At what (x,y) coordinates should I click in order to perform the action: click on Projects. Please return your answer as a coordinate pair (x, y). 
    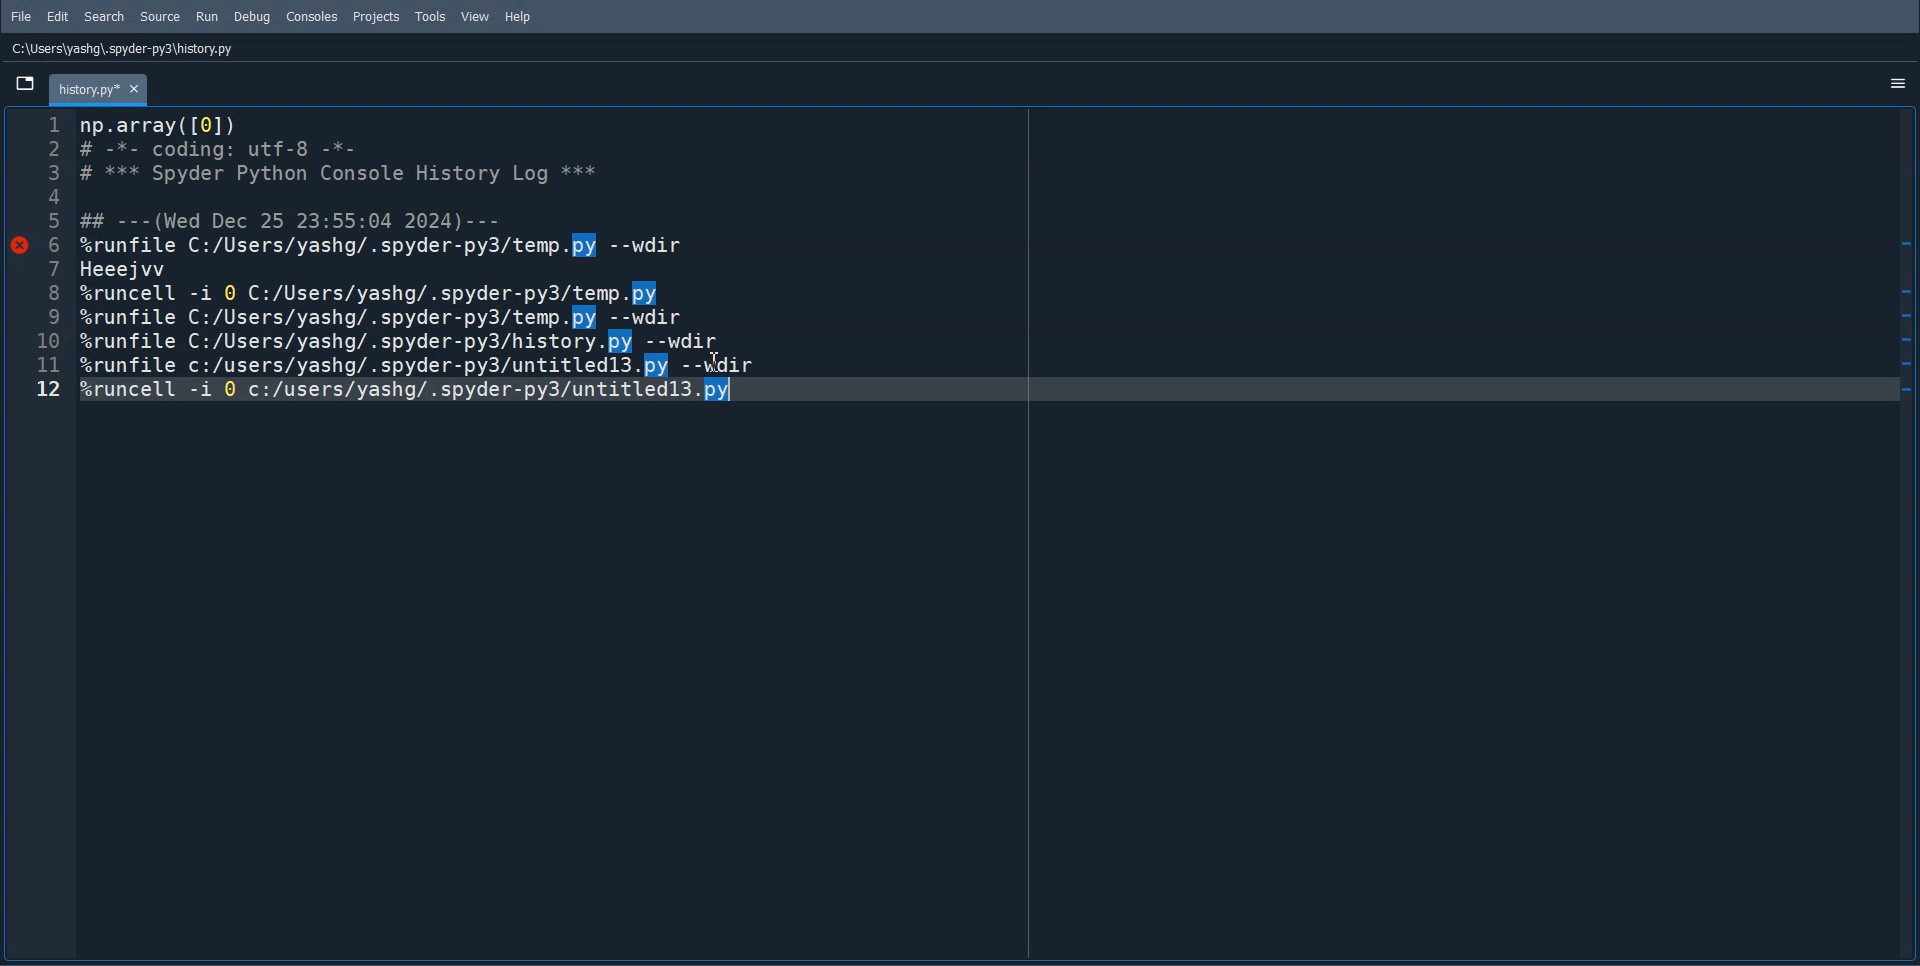
    Looking at the image, I should click on (375, 17).